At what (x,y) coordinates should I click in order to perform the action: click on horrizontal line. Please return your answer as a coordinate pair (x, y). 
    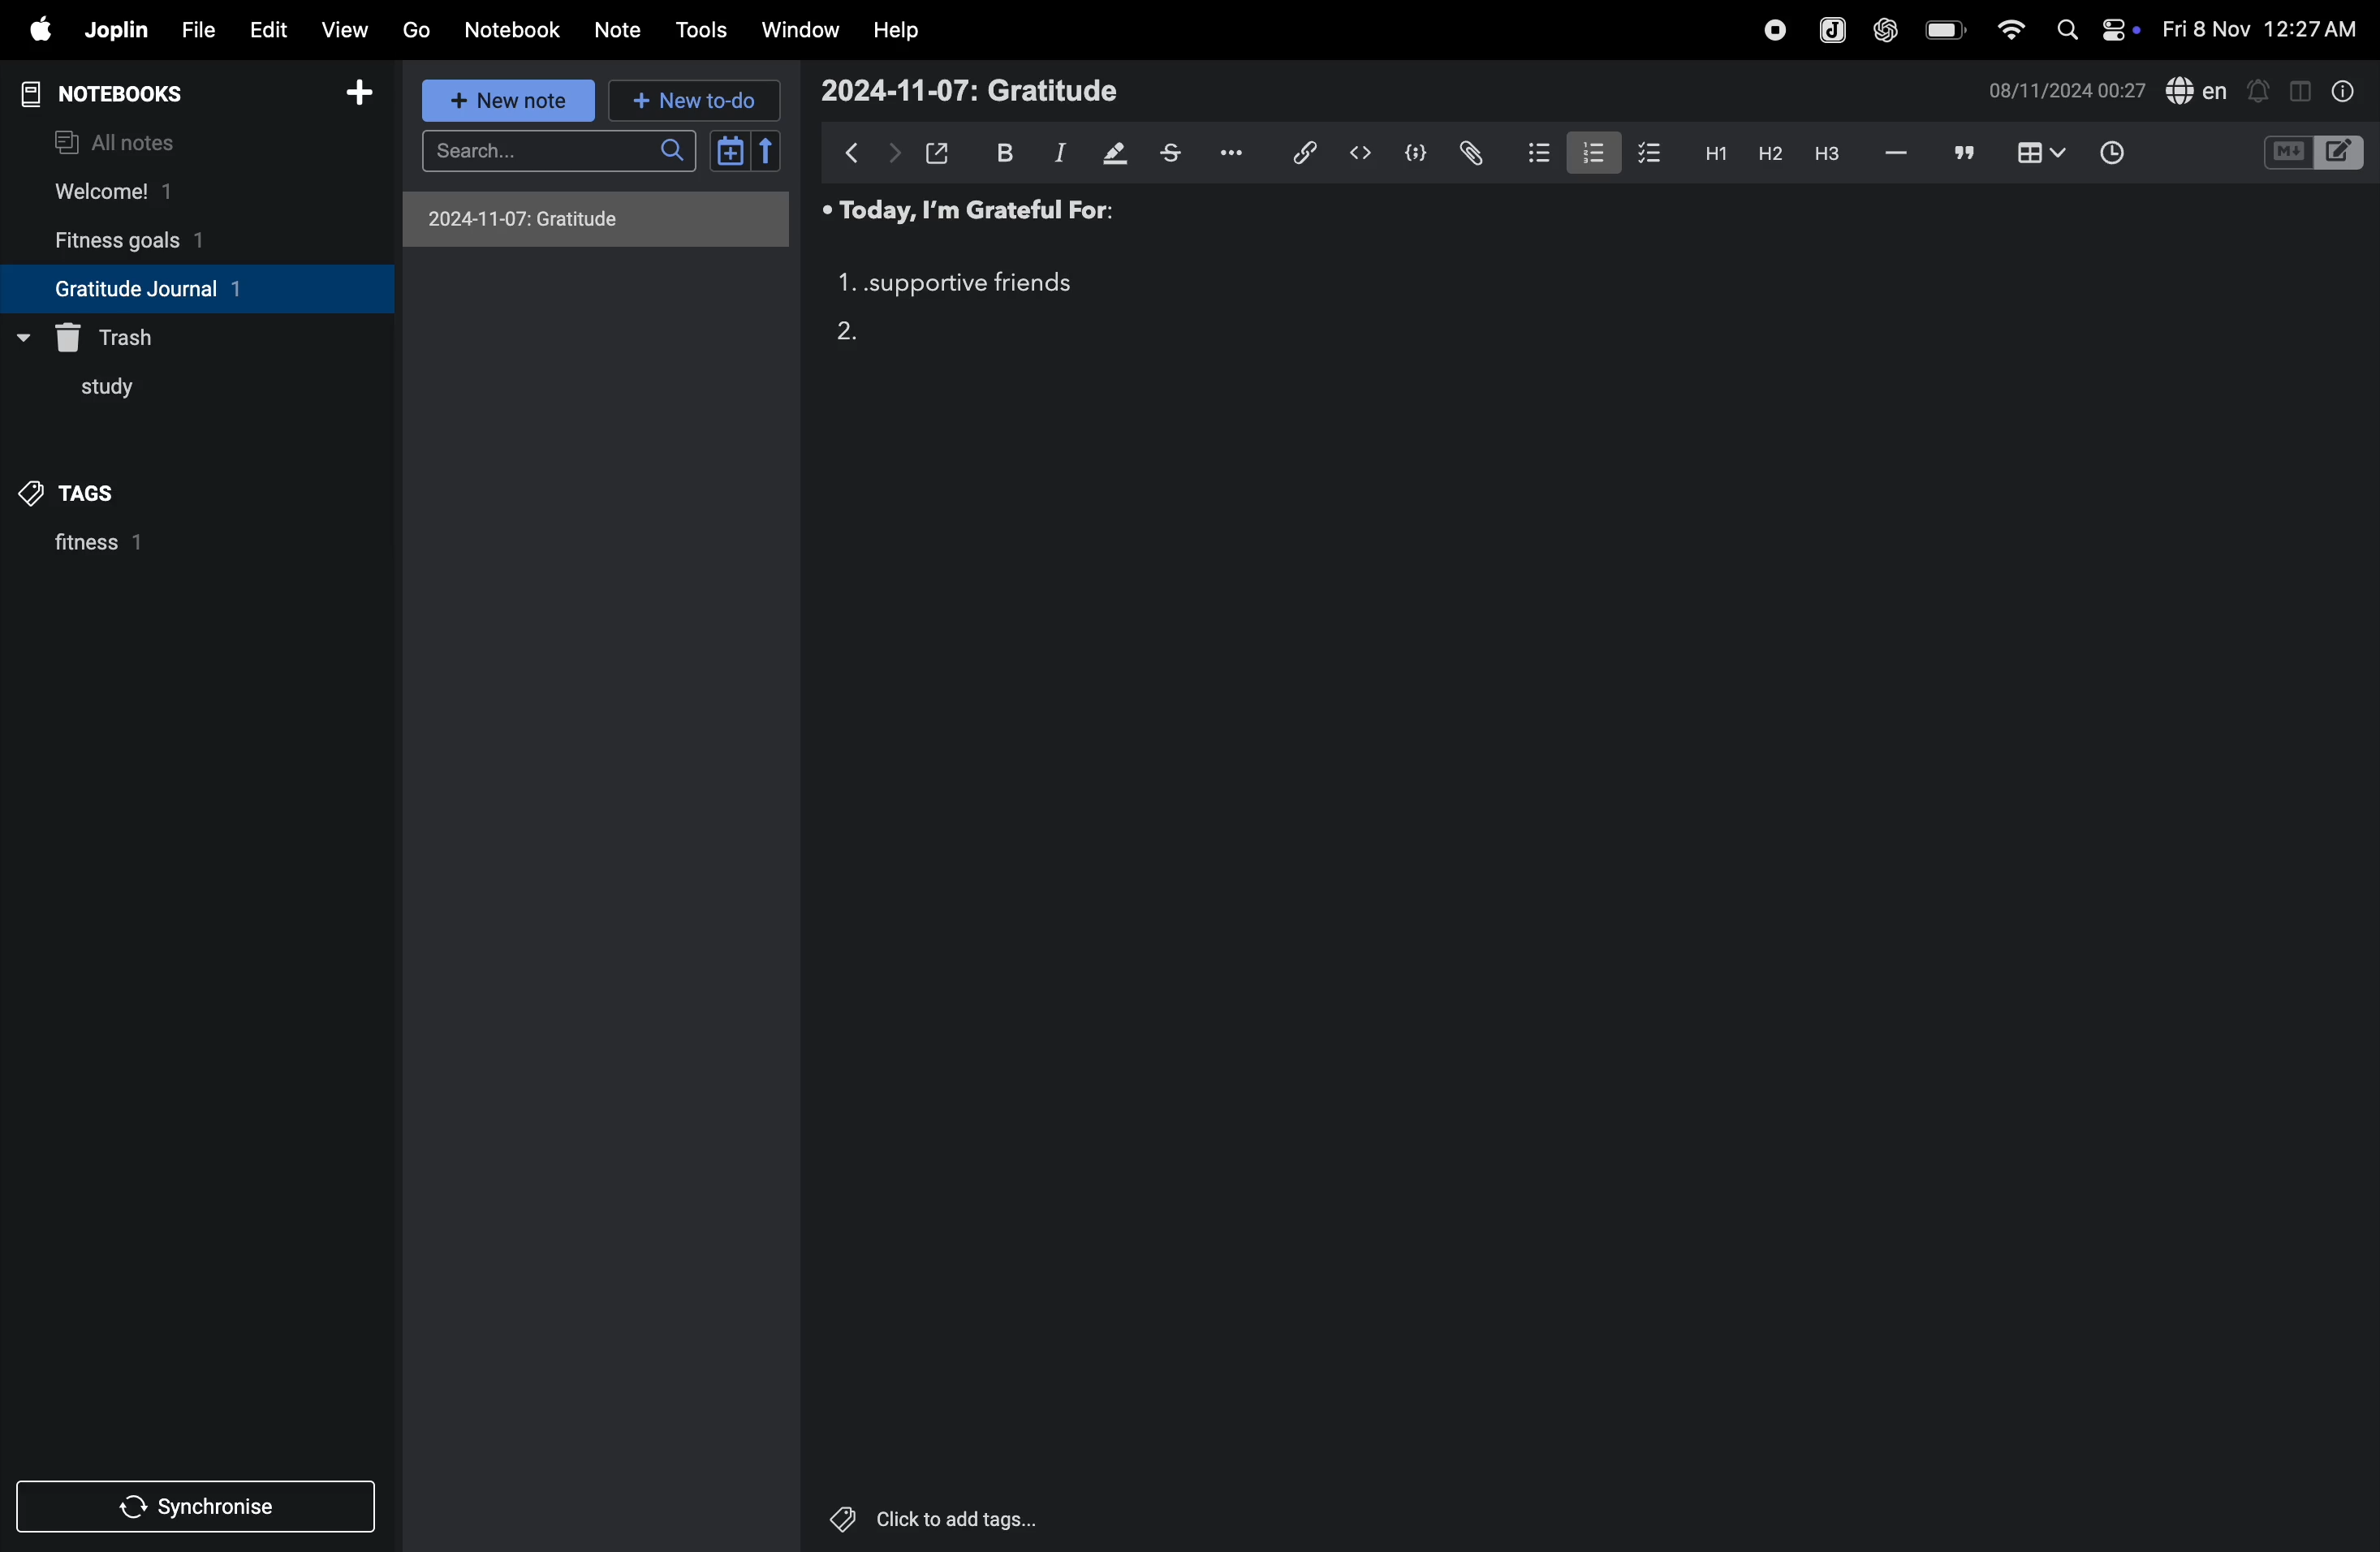
    Looking at the image, I should click on (1897, 154).